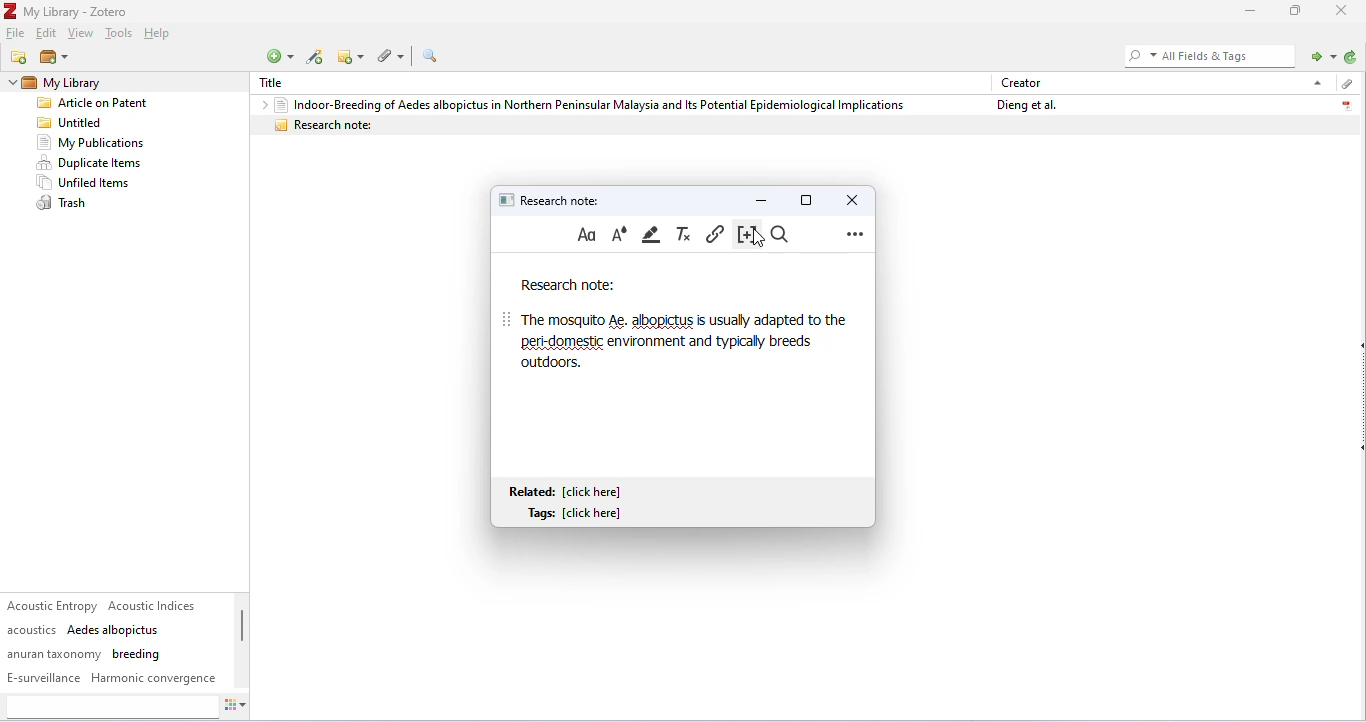  What do you see at coordinates (10, 83) in the screenshot?
I see `drop down` at bounding box center [10, 83].